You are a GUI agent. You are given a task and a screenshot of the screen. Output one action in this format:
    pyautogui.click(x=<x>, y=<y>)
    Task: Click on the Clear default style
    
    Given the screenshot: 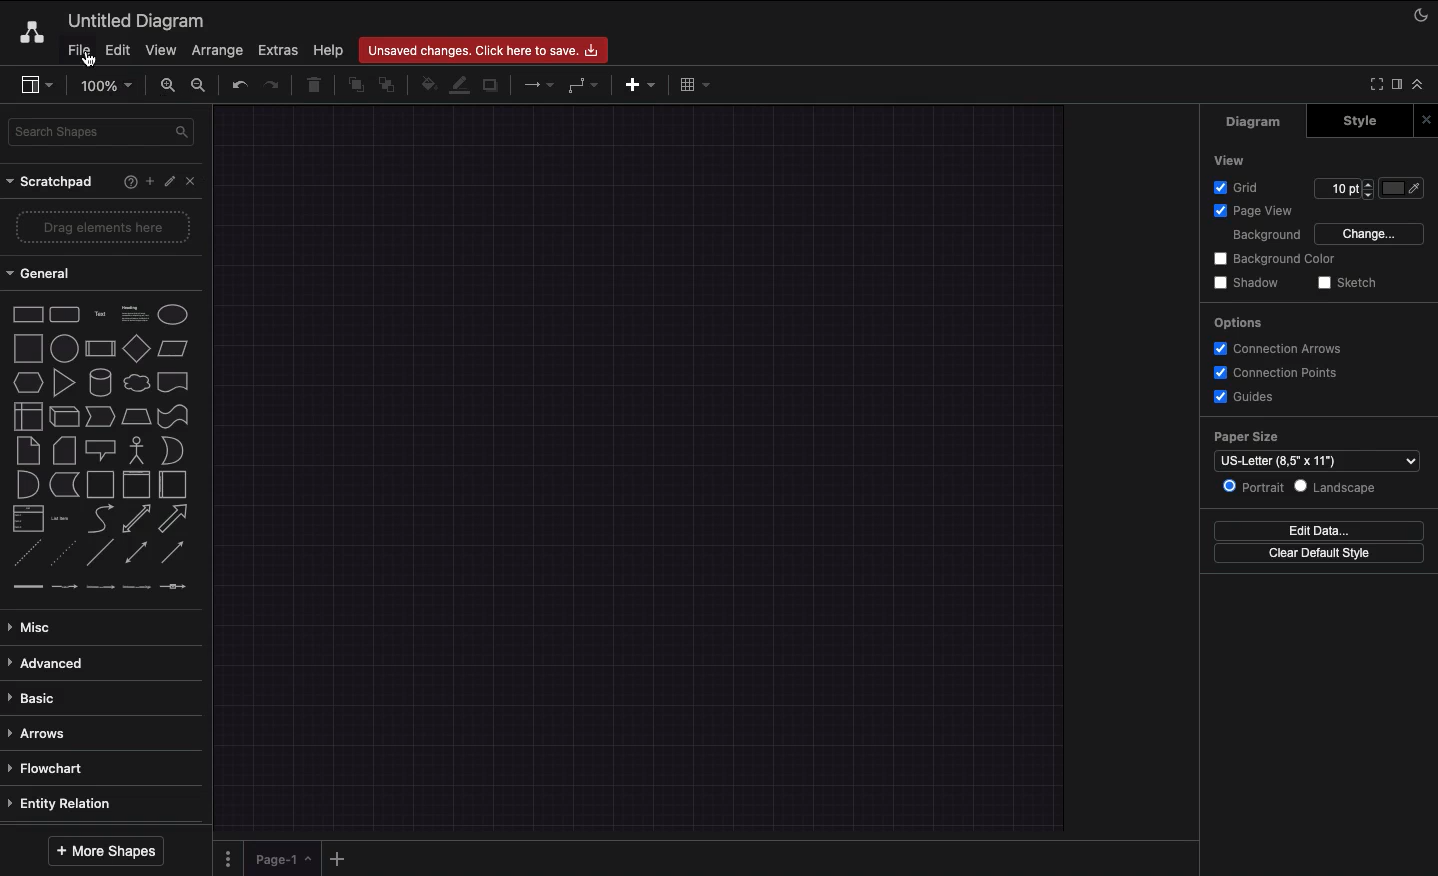 What is the action you would take?
    pyautogui.click(x=1318, y=554)
    